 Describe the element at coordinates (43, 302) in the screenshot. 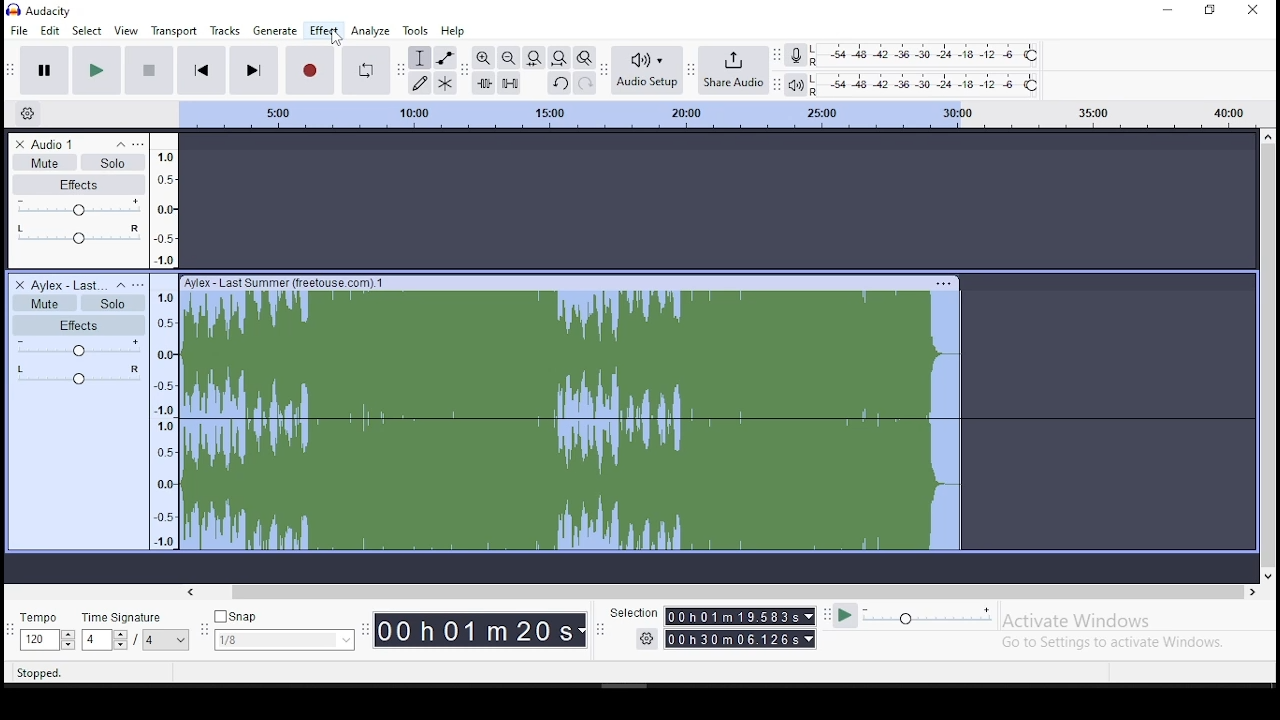

I see `mute` at that location.